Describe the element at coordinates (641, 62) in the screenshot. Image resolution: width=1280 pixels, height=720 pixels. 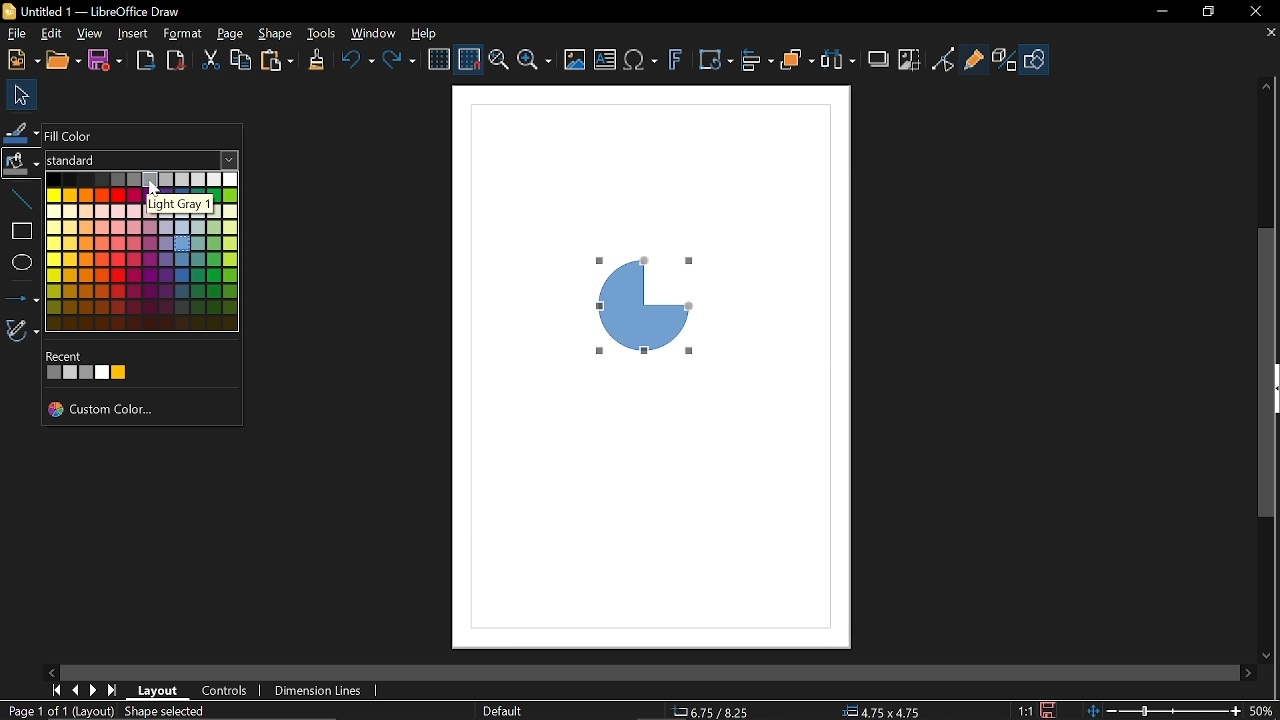
I see `Insert equation` at that location.